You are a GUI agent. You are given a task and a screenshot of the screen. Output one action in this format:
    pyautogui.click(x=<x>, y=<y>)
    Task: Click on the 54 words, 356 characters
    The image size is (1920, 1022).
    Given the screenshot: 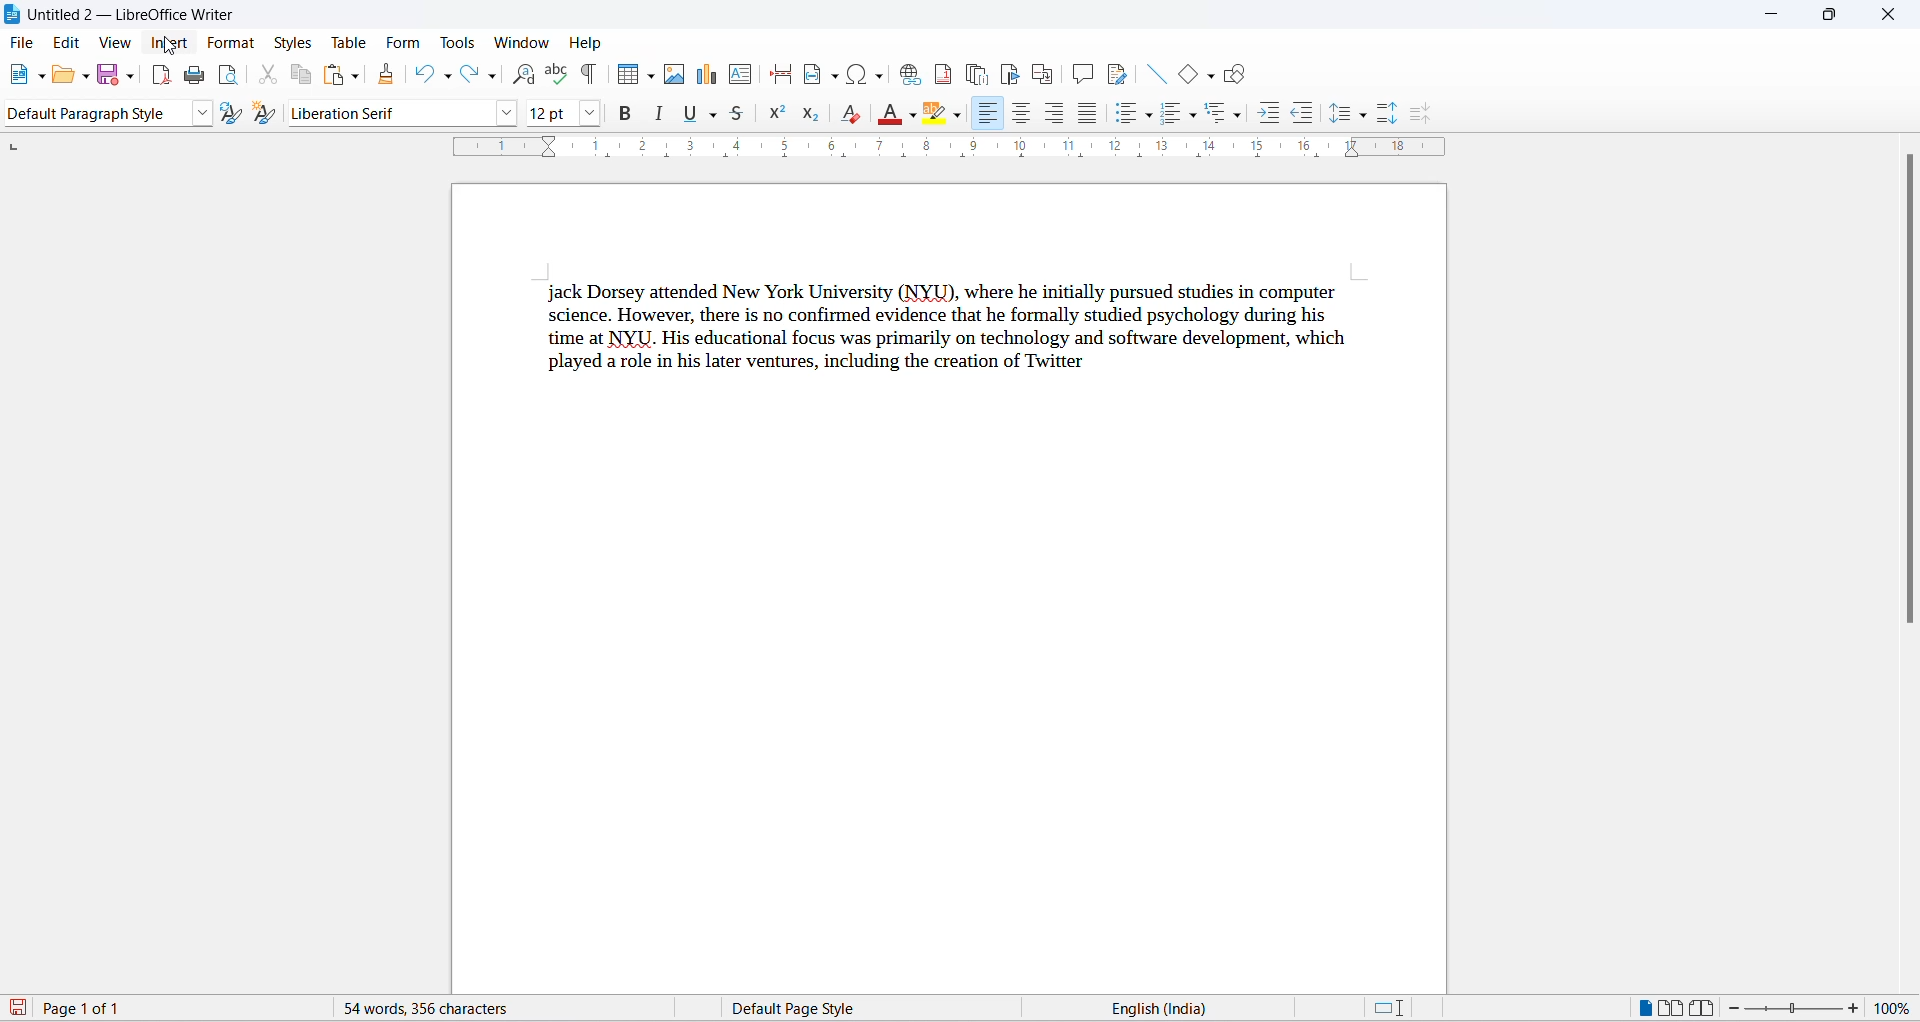 What is the action you would take?
    pyautogui.click(x=481, y=1009)
    